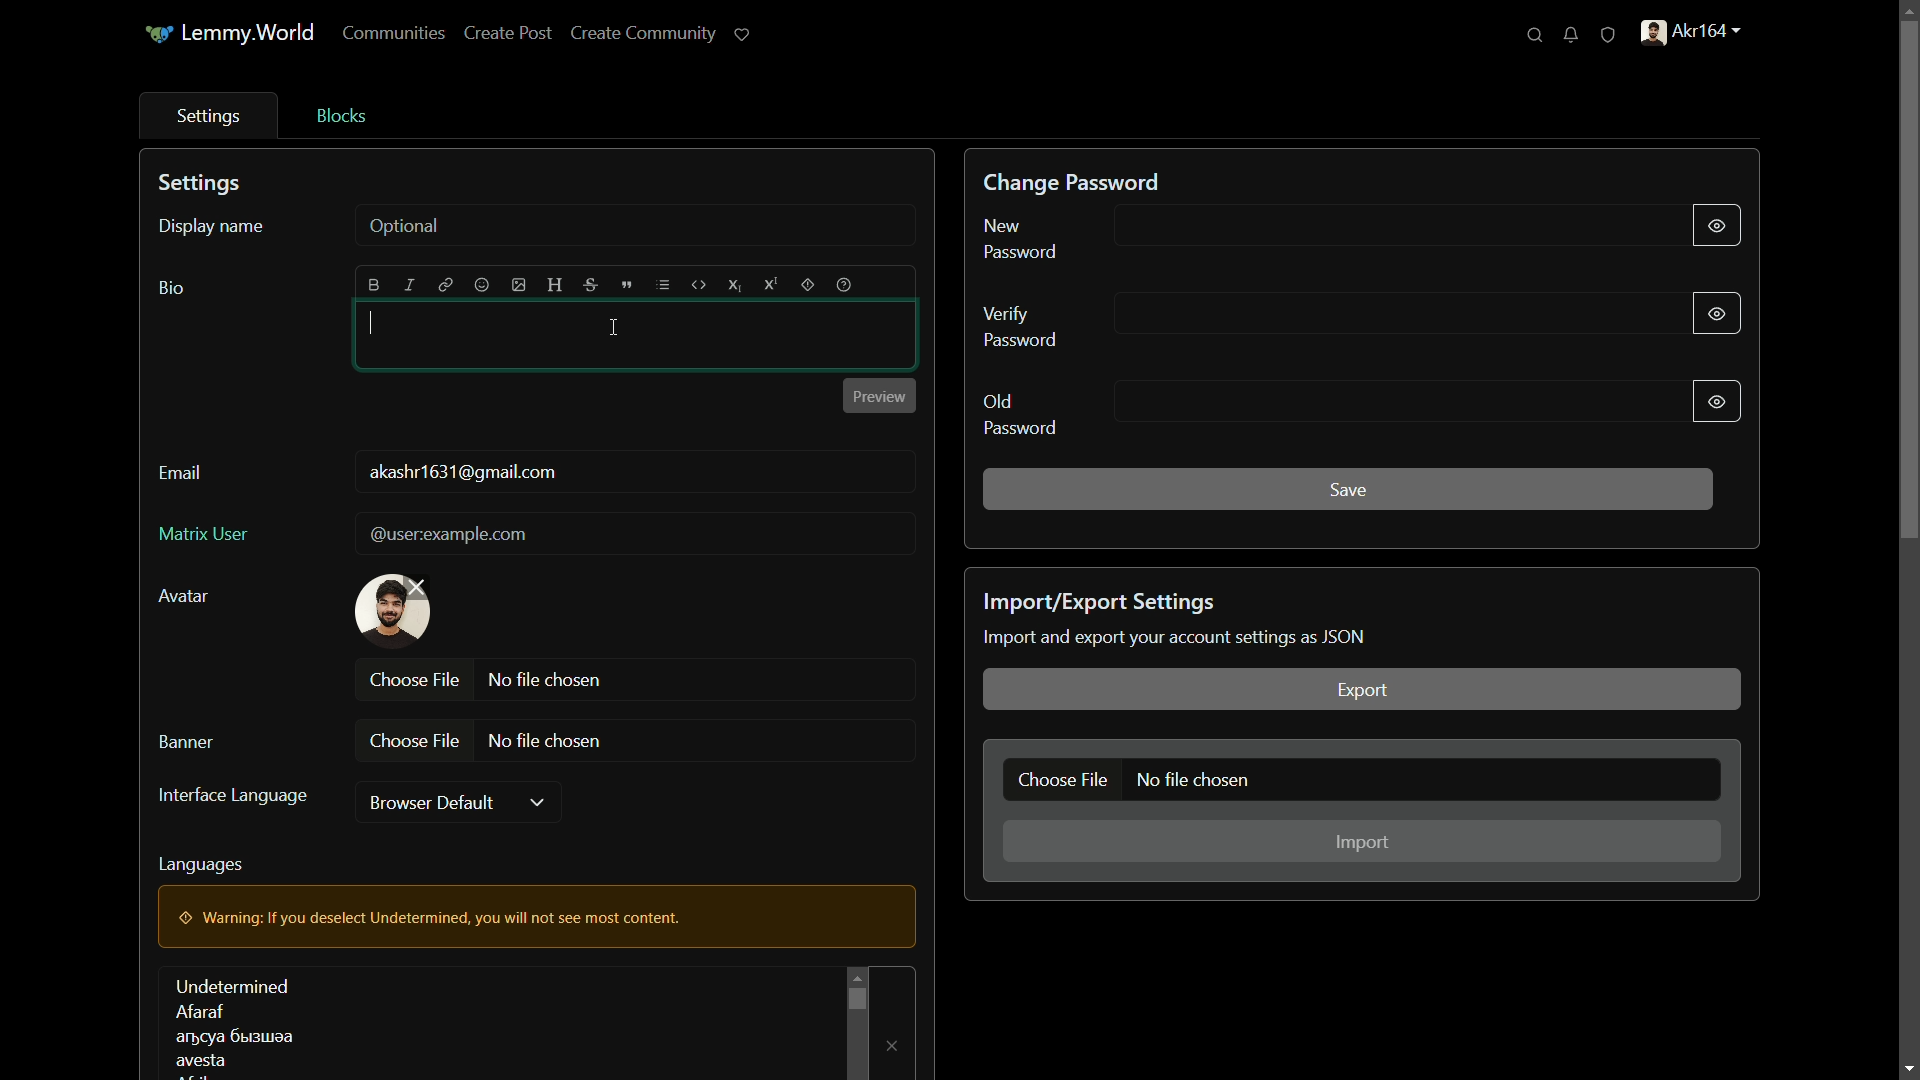 This screenshot has height=1080, width=1920. I want to click on profile, so click(1693, 33).